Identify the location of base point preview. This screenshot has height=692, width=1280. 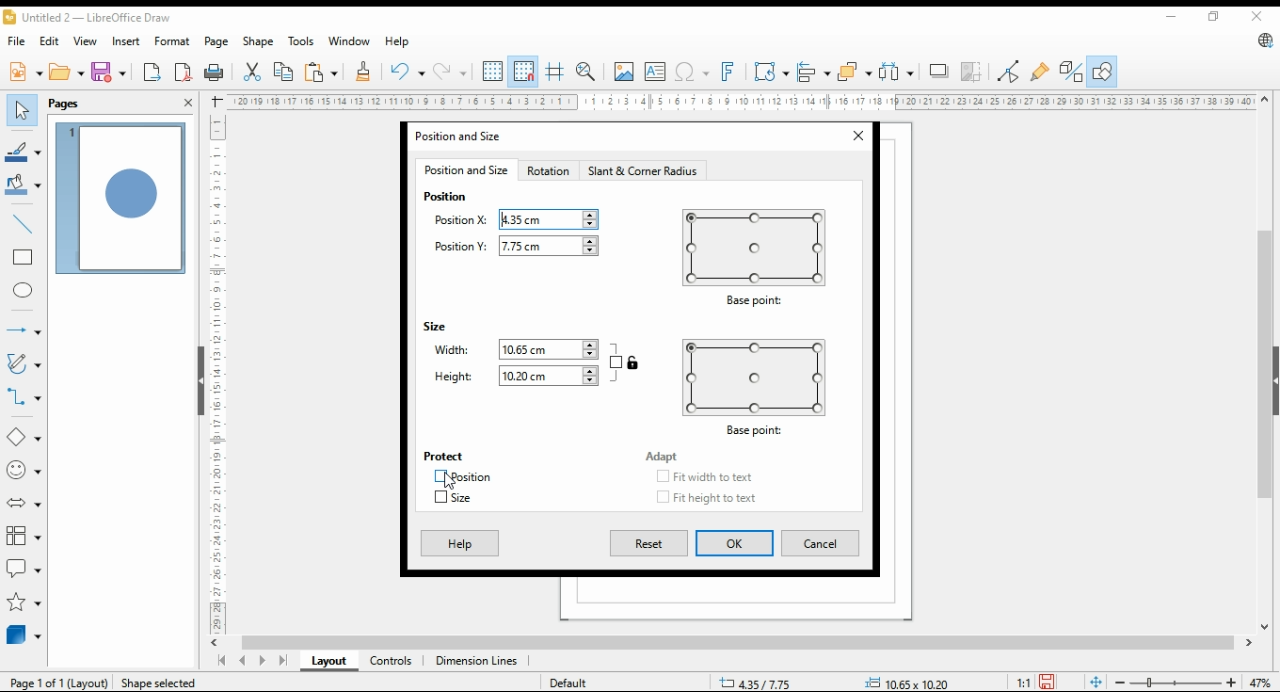
(752, 387).